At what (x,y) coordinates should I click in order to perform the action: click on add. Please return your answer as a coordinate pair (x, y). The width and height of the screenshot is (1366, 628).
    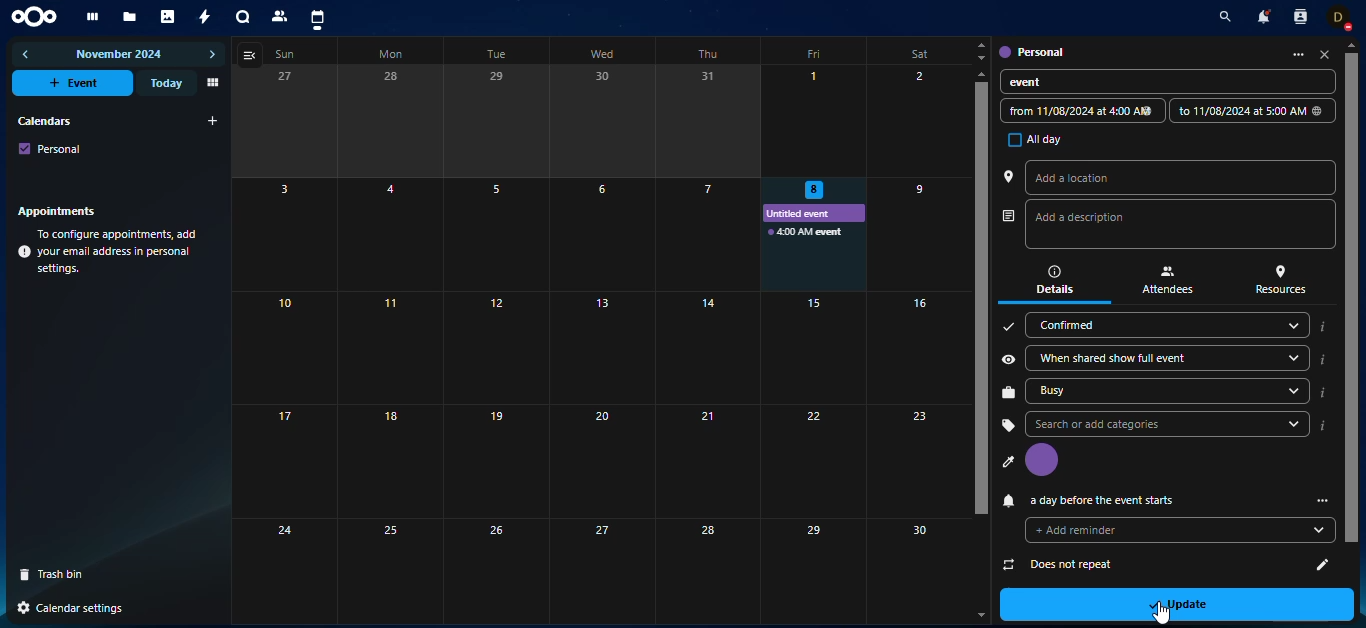
    Looking at the image, I should click on (1324, 562).